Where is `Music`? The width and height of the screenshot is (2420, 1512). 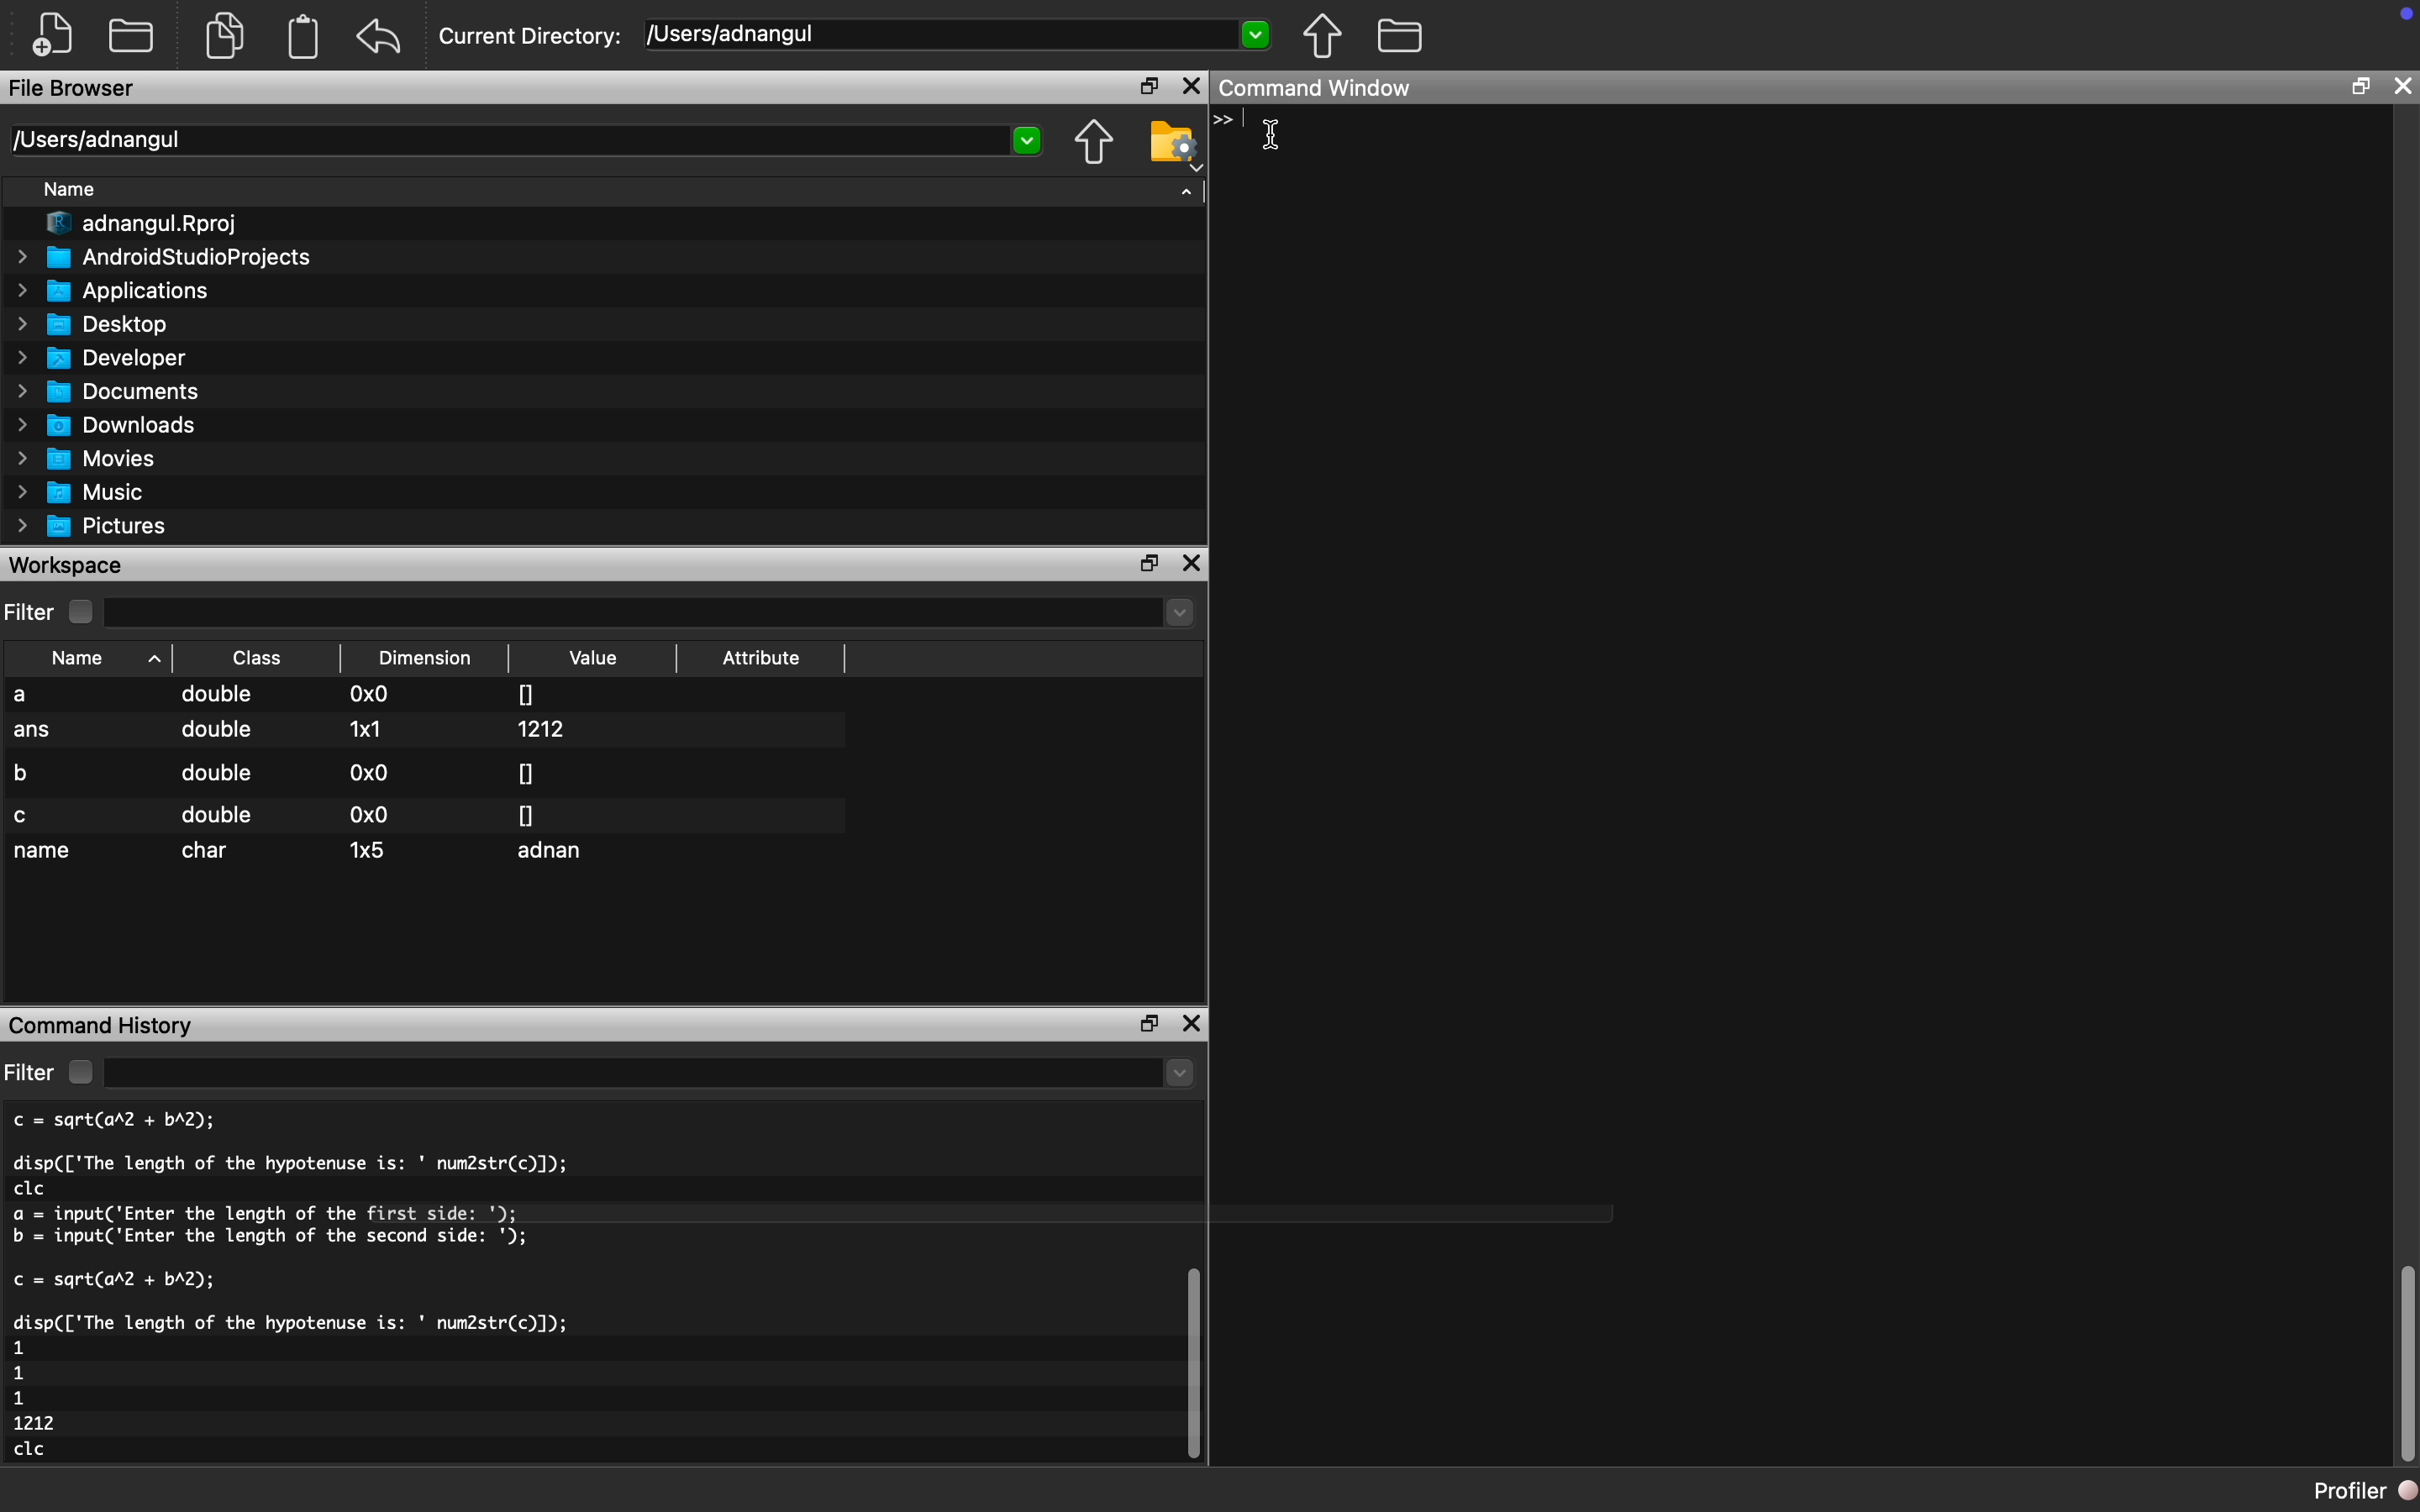
Music is located at coordinates (92, 493).